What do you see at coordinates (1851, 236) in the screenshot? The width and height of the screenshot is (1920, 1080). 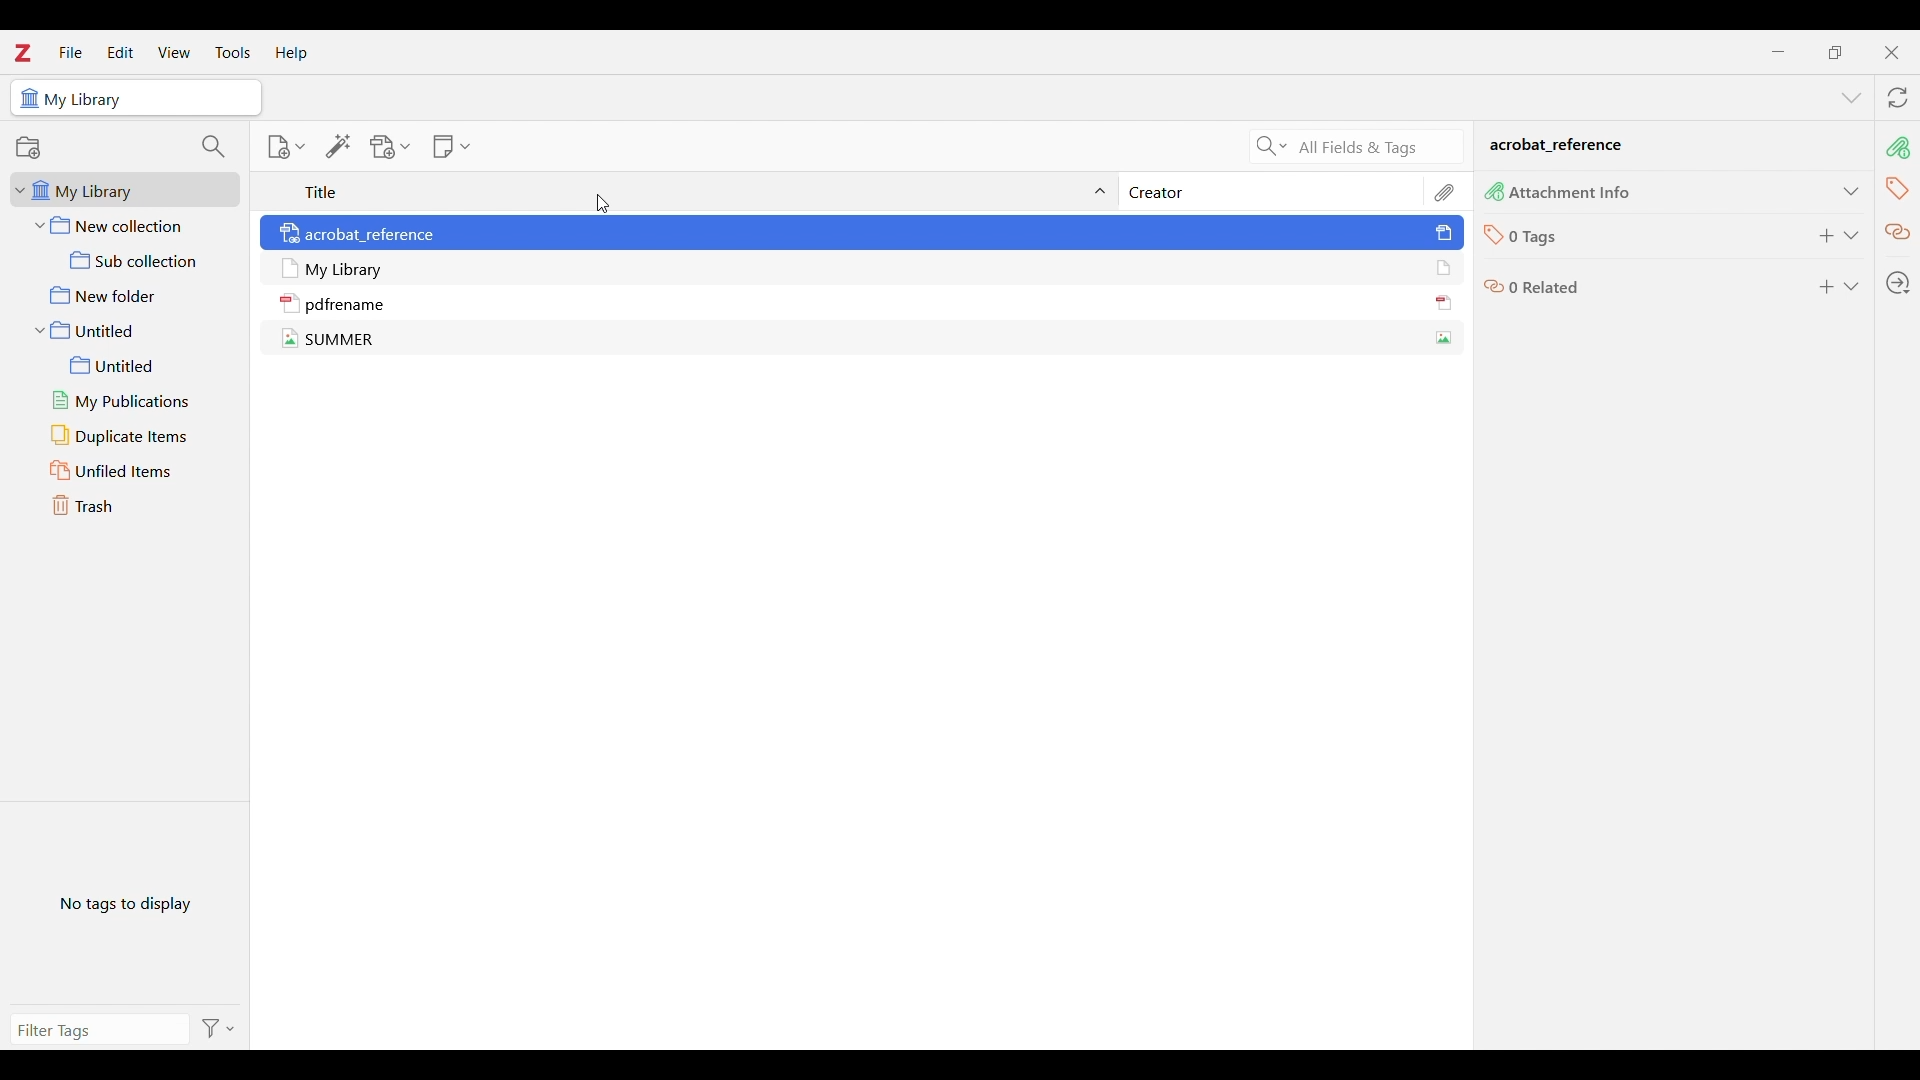 I see `Expand tags` at bounding box center [1851, 236].